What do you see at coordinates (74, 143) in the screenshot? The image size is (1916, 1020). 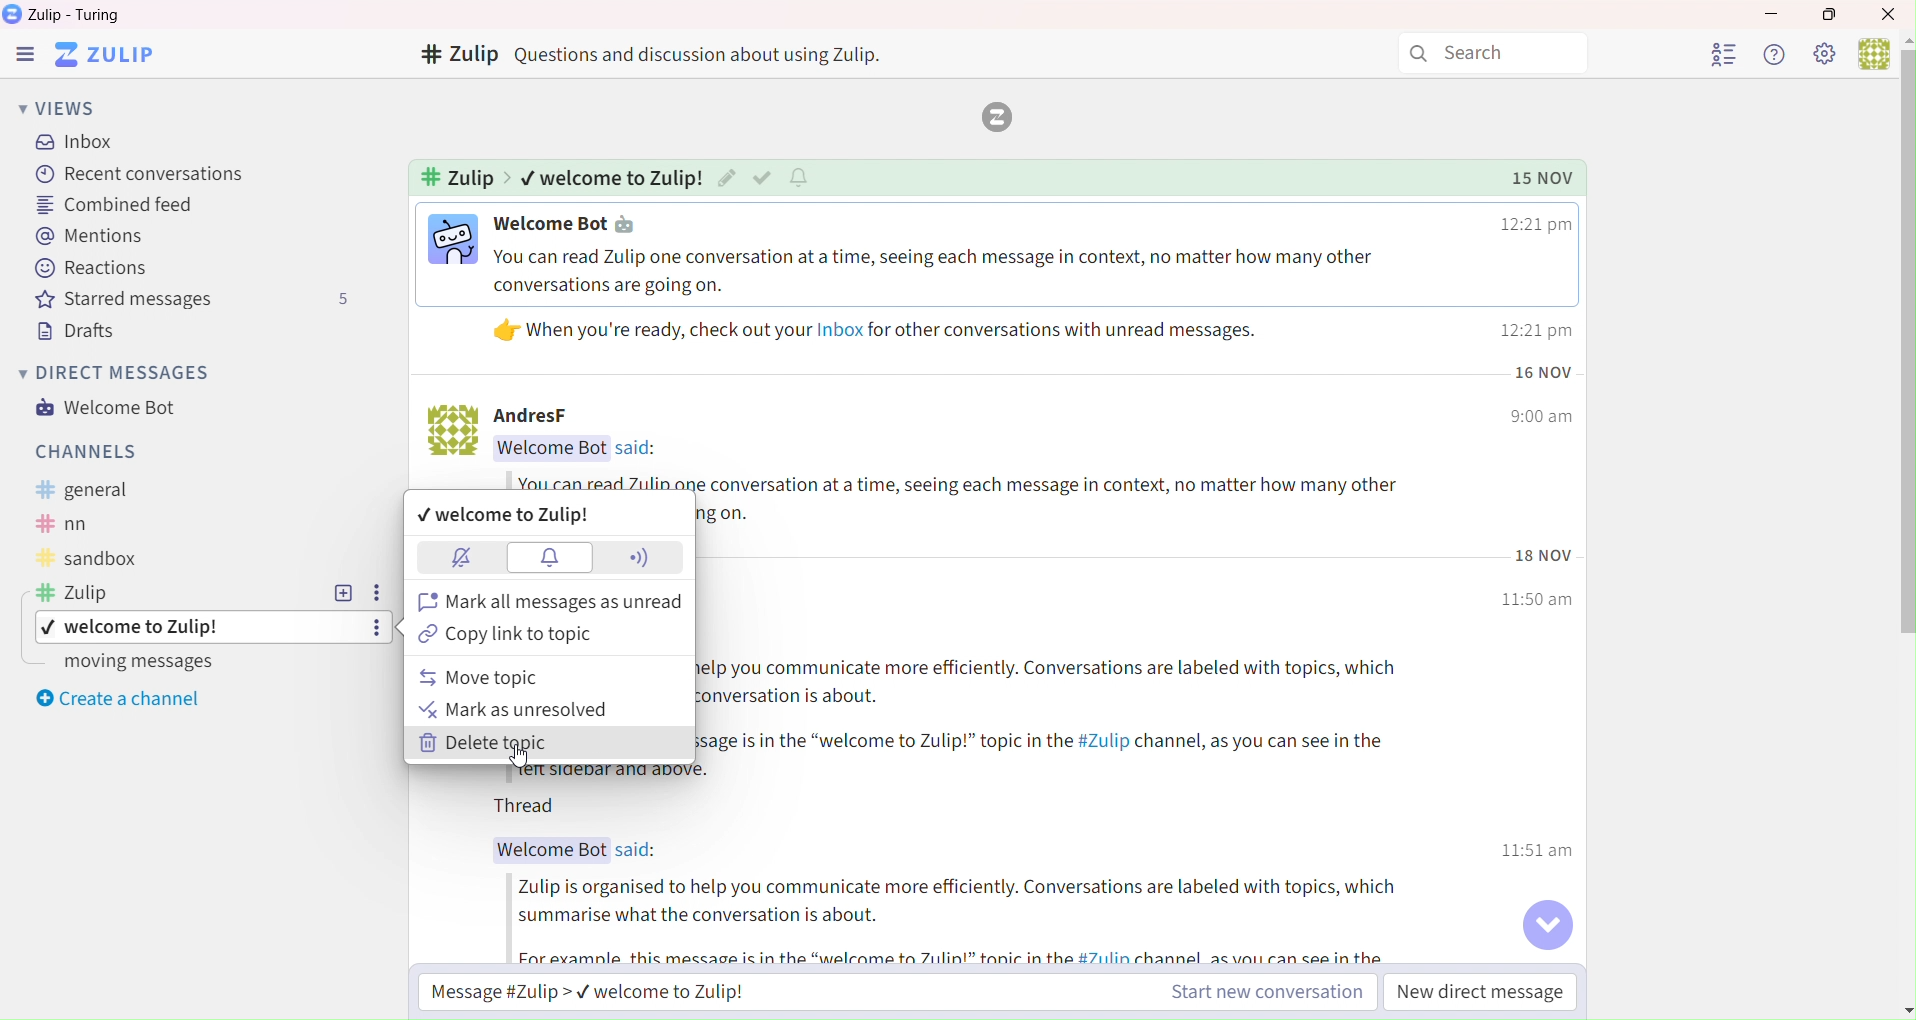 I see `Inbox` at bounding box center [74, 143].